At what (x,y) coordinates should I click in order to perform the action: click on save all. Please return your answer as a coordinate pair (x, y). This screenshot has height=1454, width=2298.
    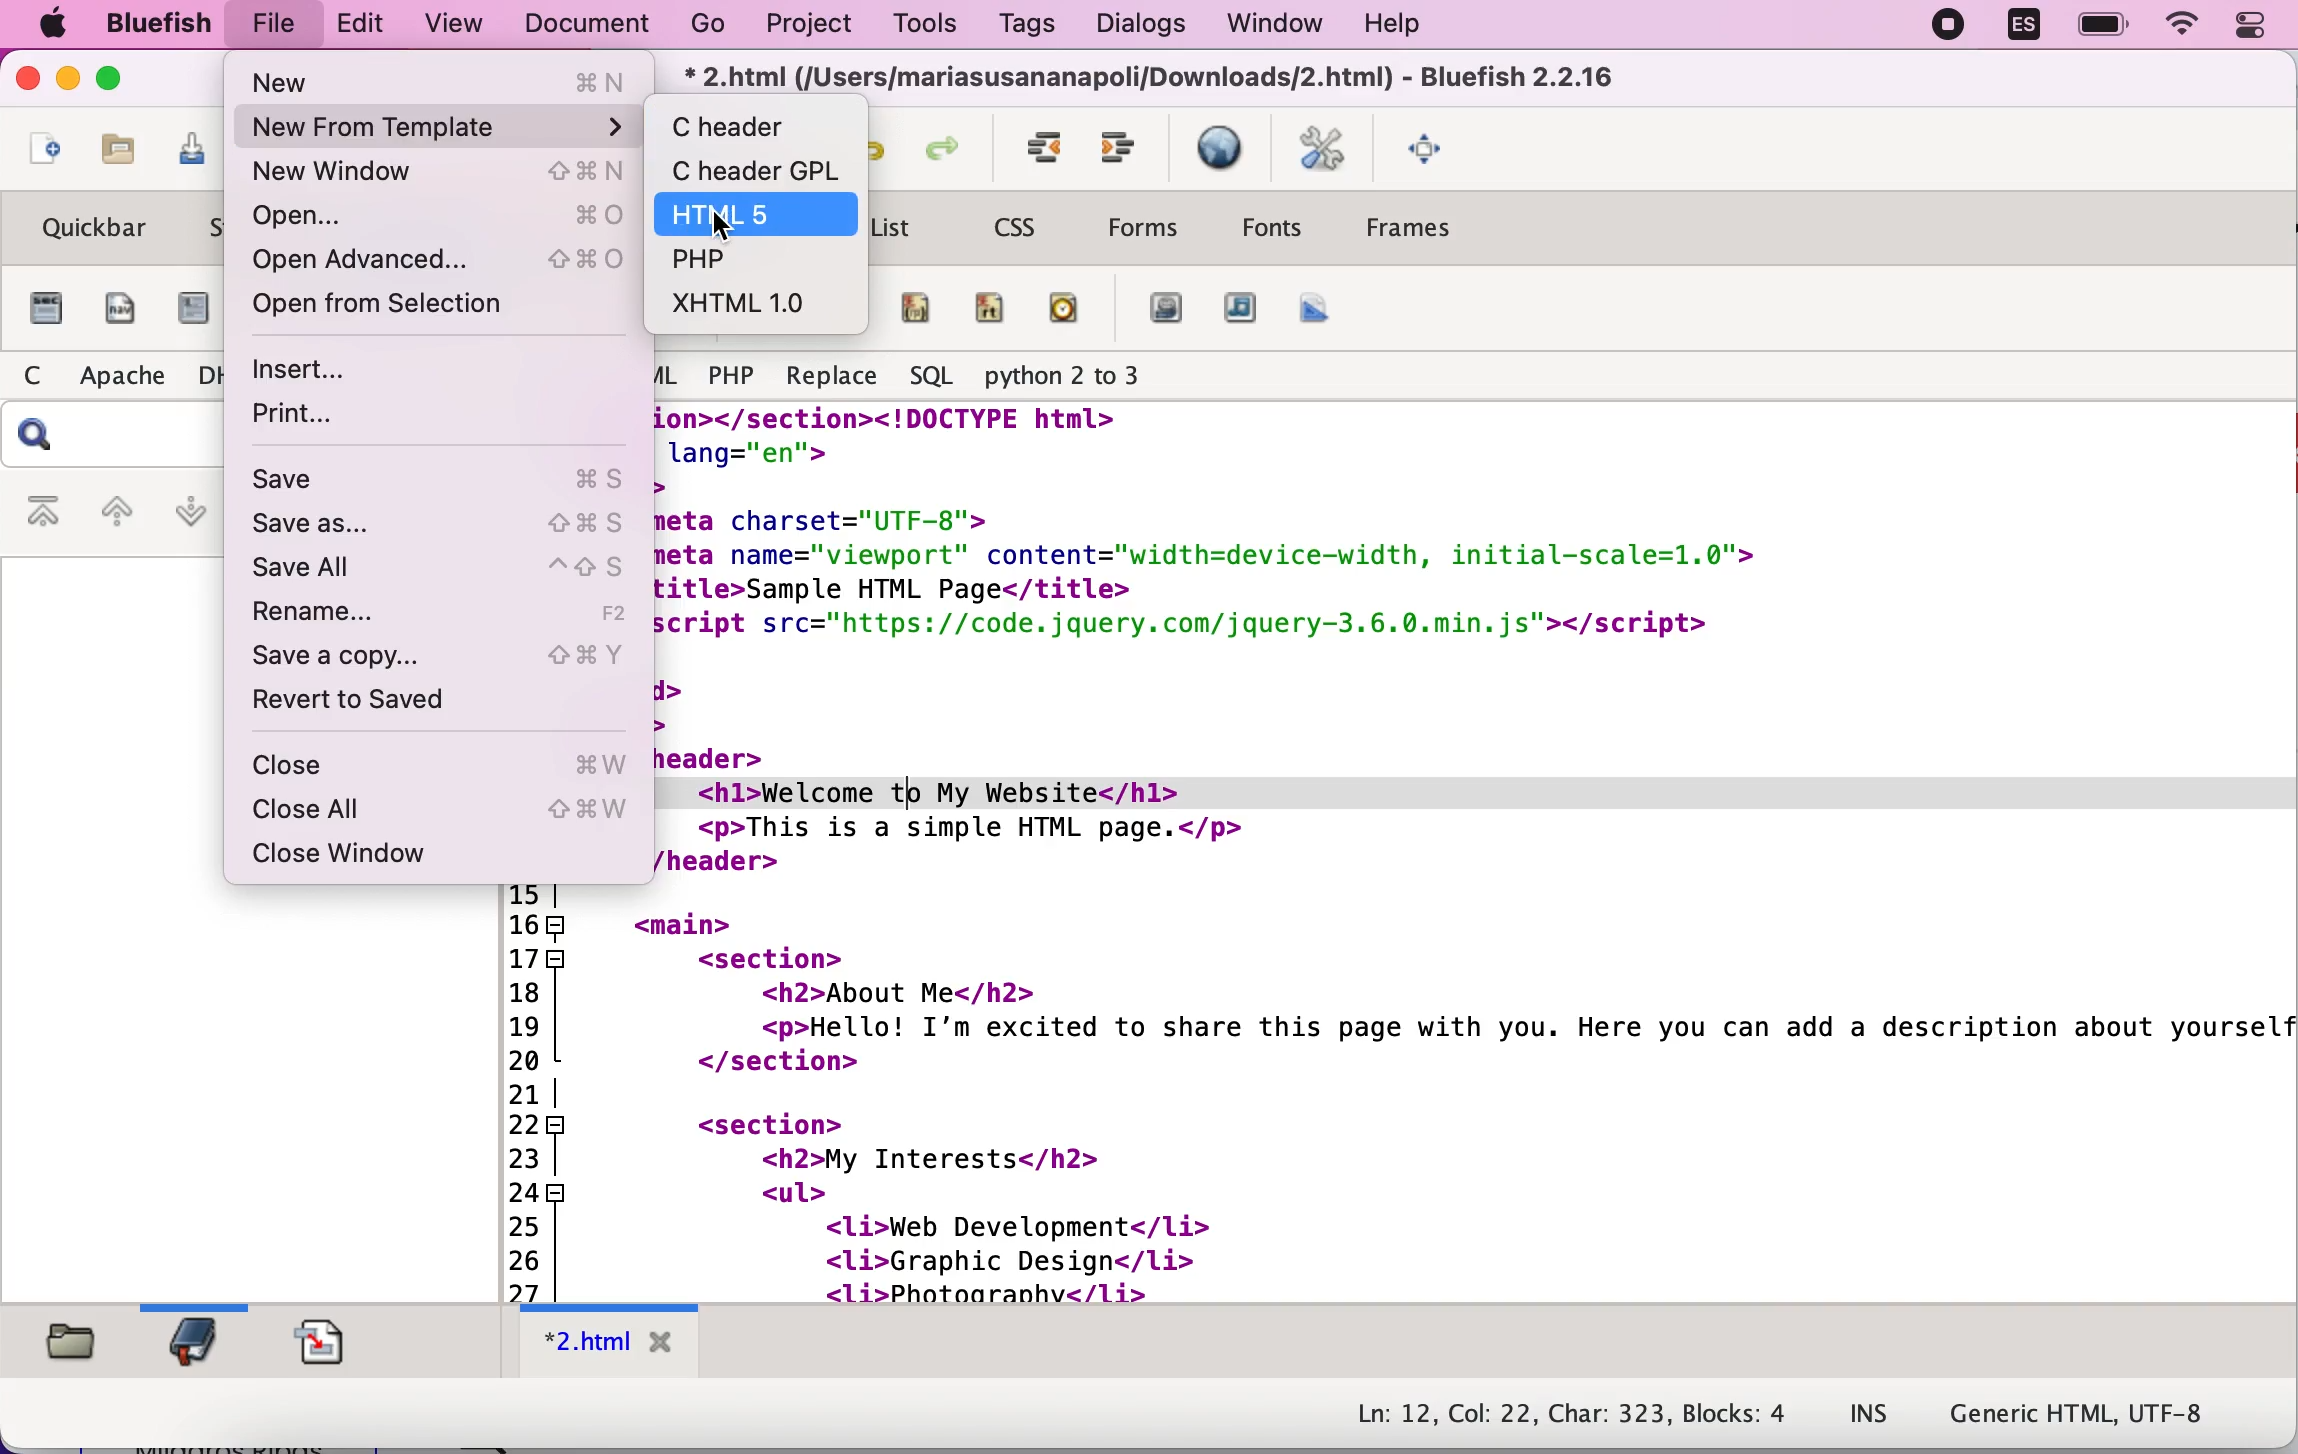
    Looking at the image, I should click on (447, 569).